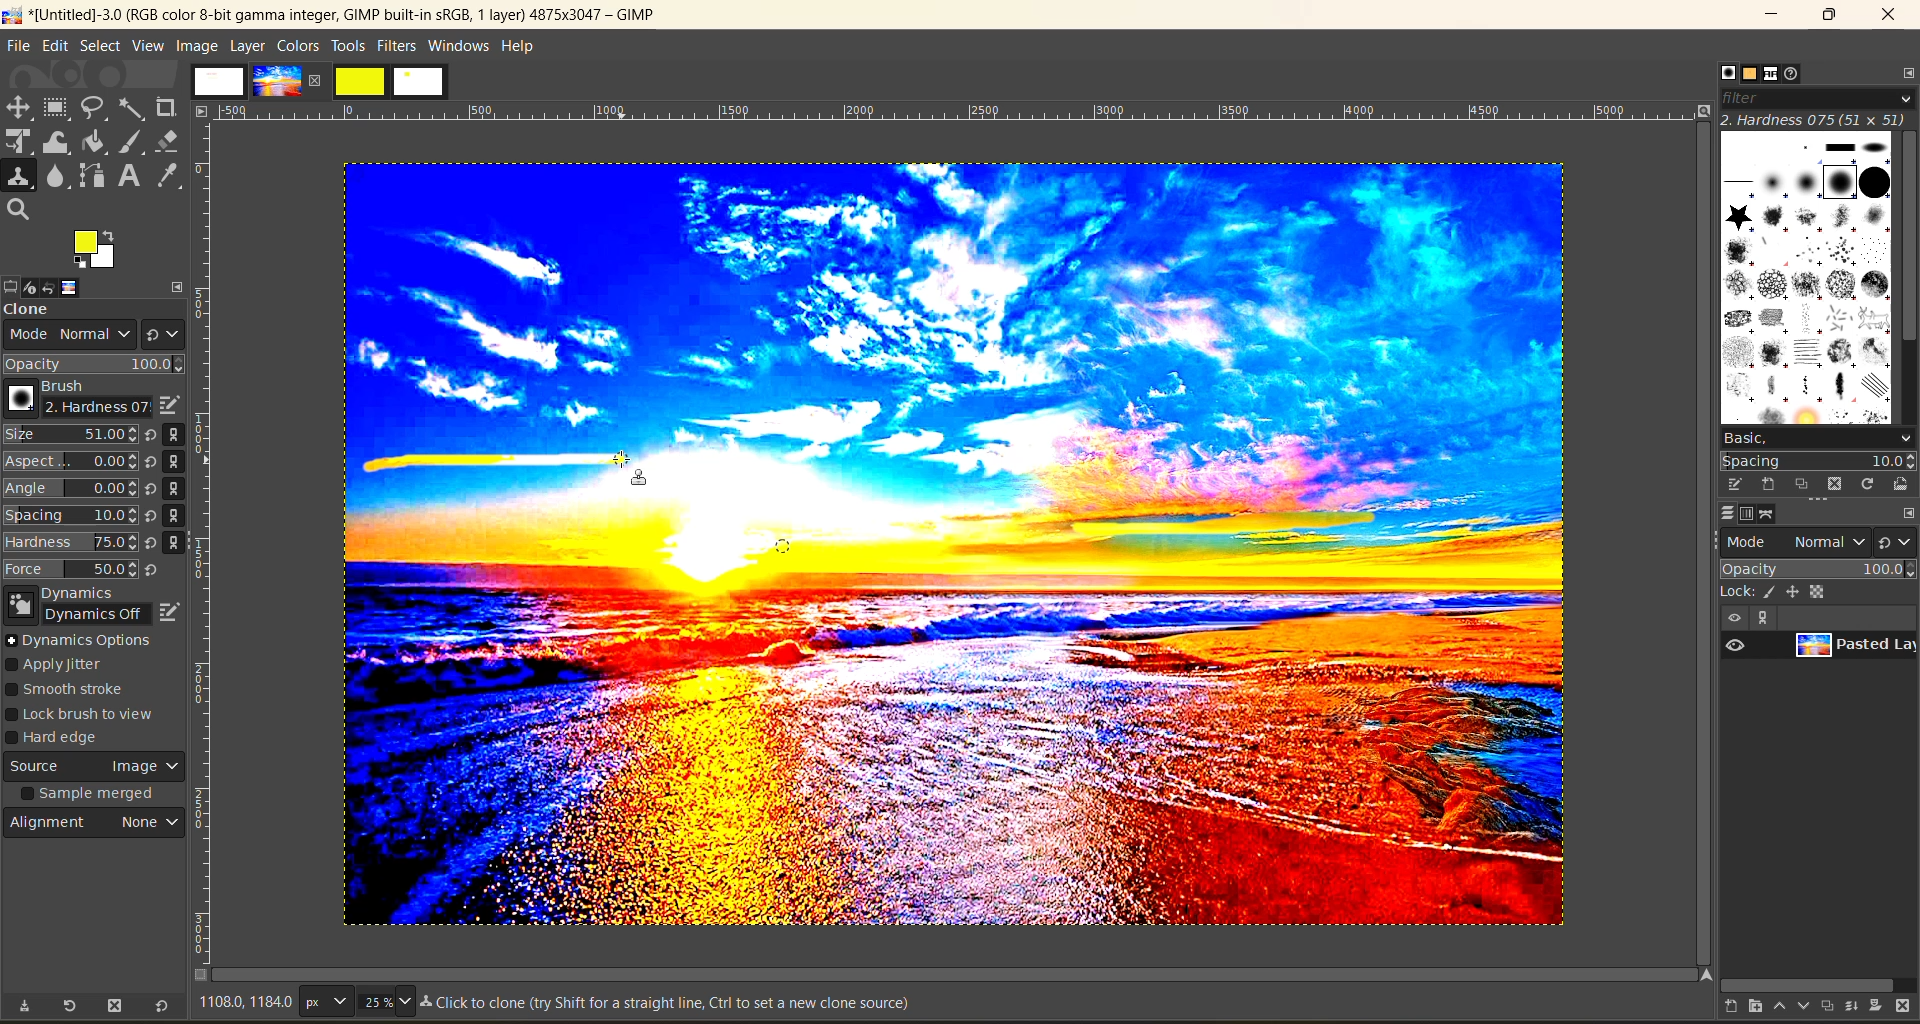 The height and width of the screenshot is (1024, 1920). Describe the element at coordinates (1878, 1007) in the screenshot. I see `add a mask` at that location.